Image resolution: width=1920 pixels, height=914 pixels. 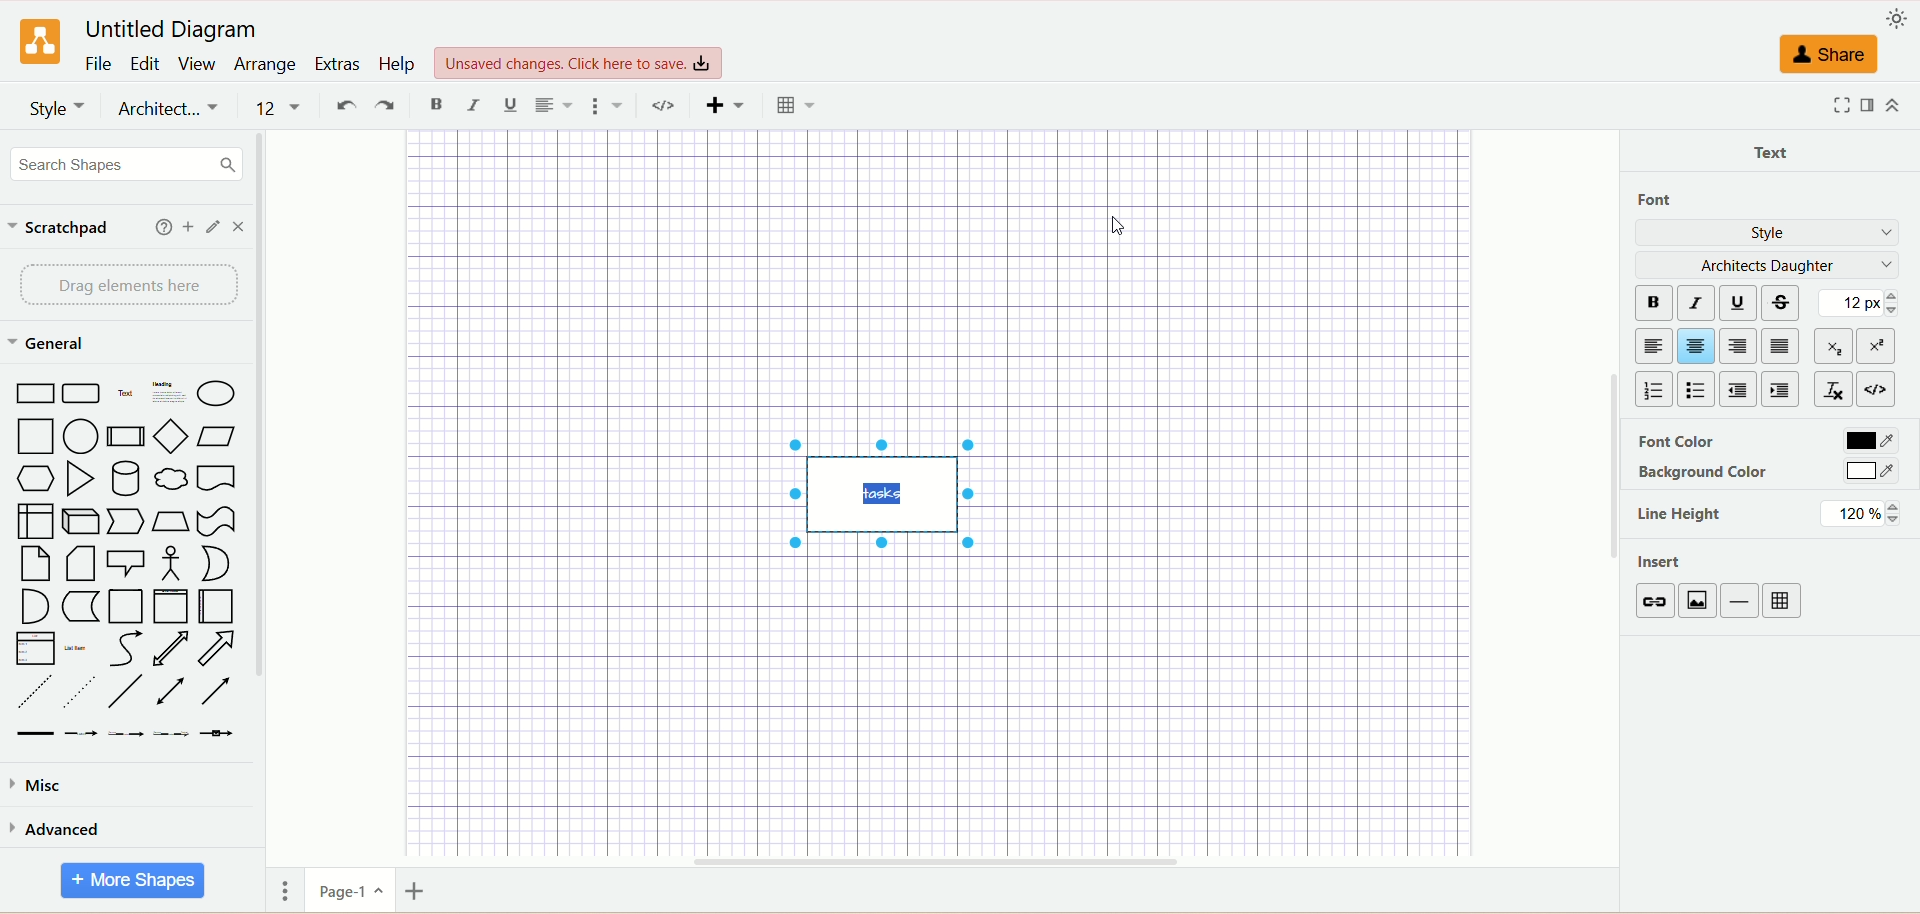 What do you see at coordinates (1780, 346) in the screenshot?
I see `block` at bounding box center [1780, 346].